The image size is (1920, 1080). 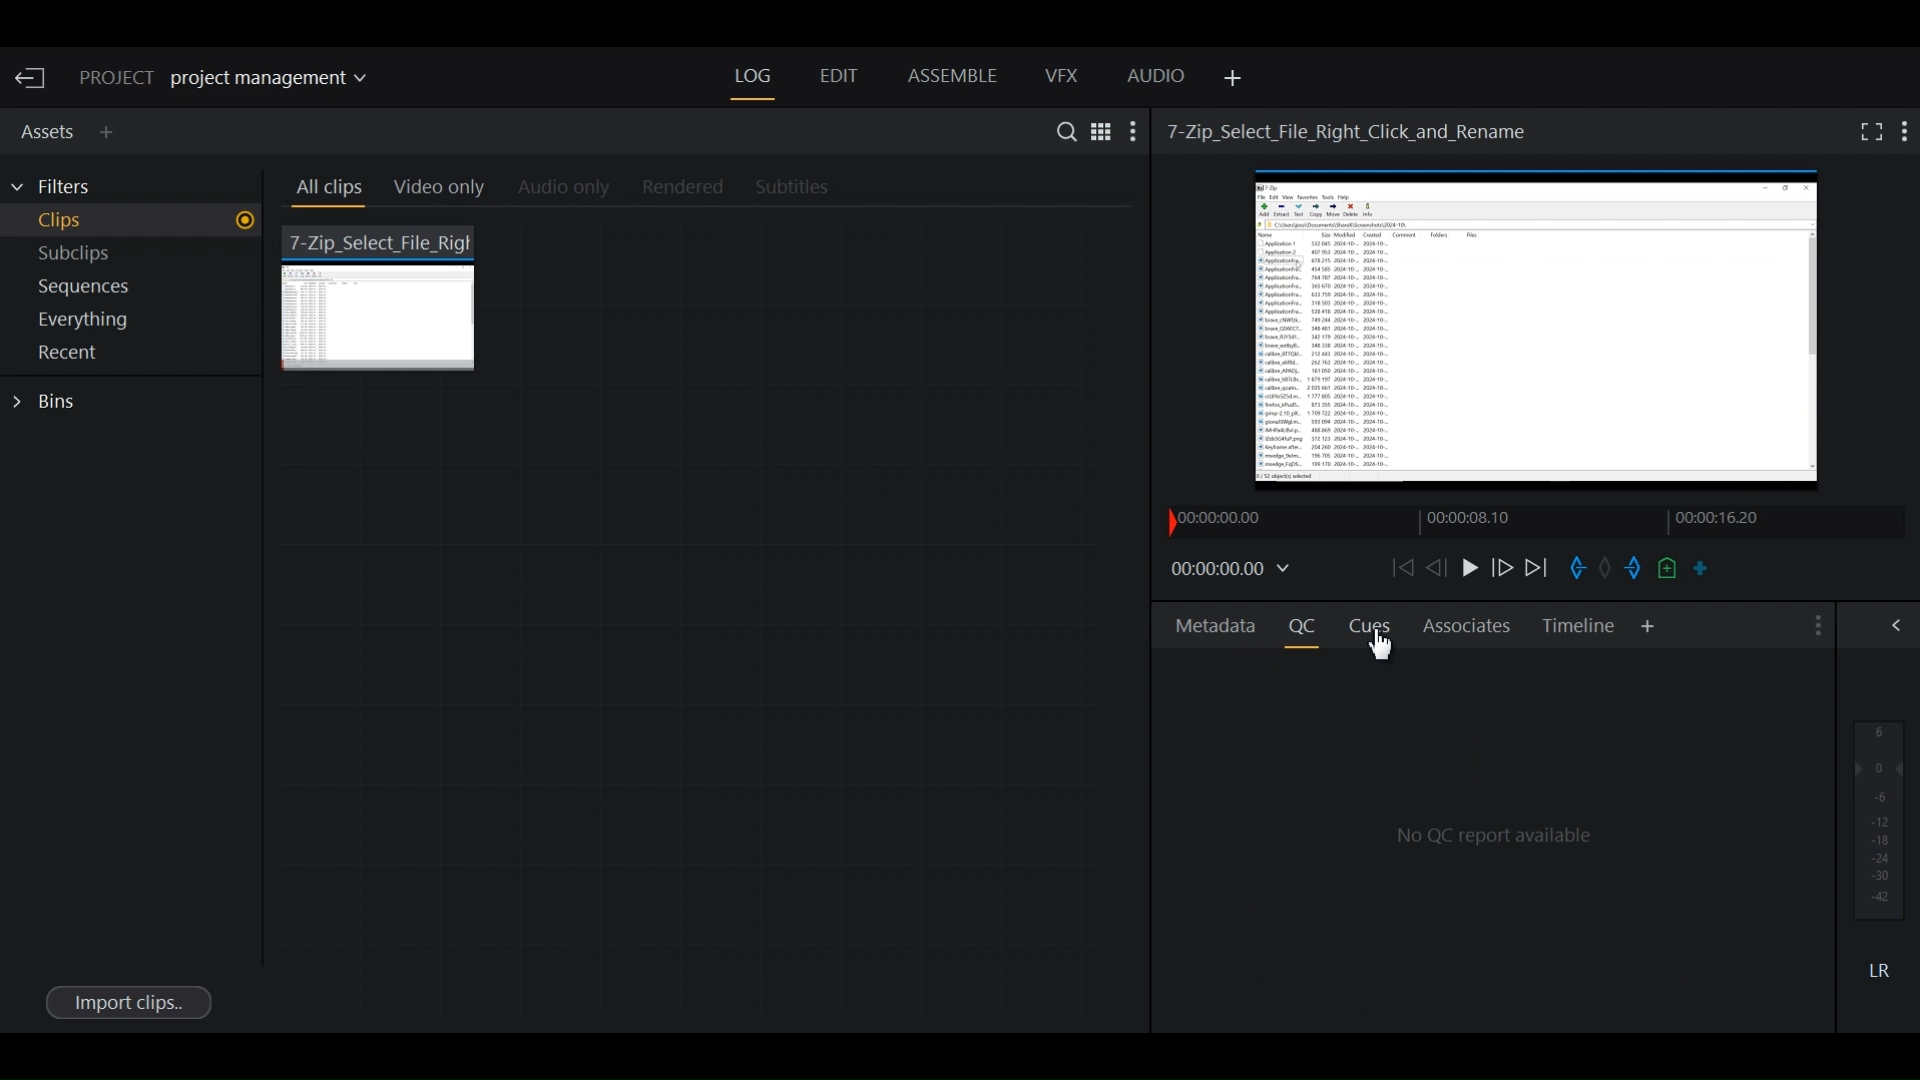 I want to click on Timecodes and reels, so click(x=1234, y=570).